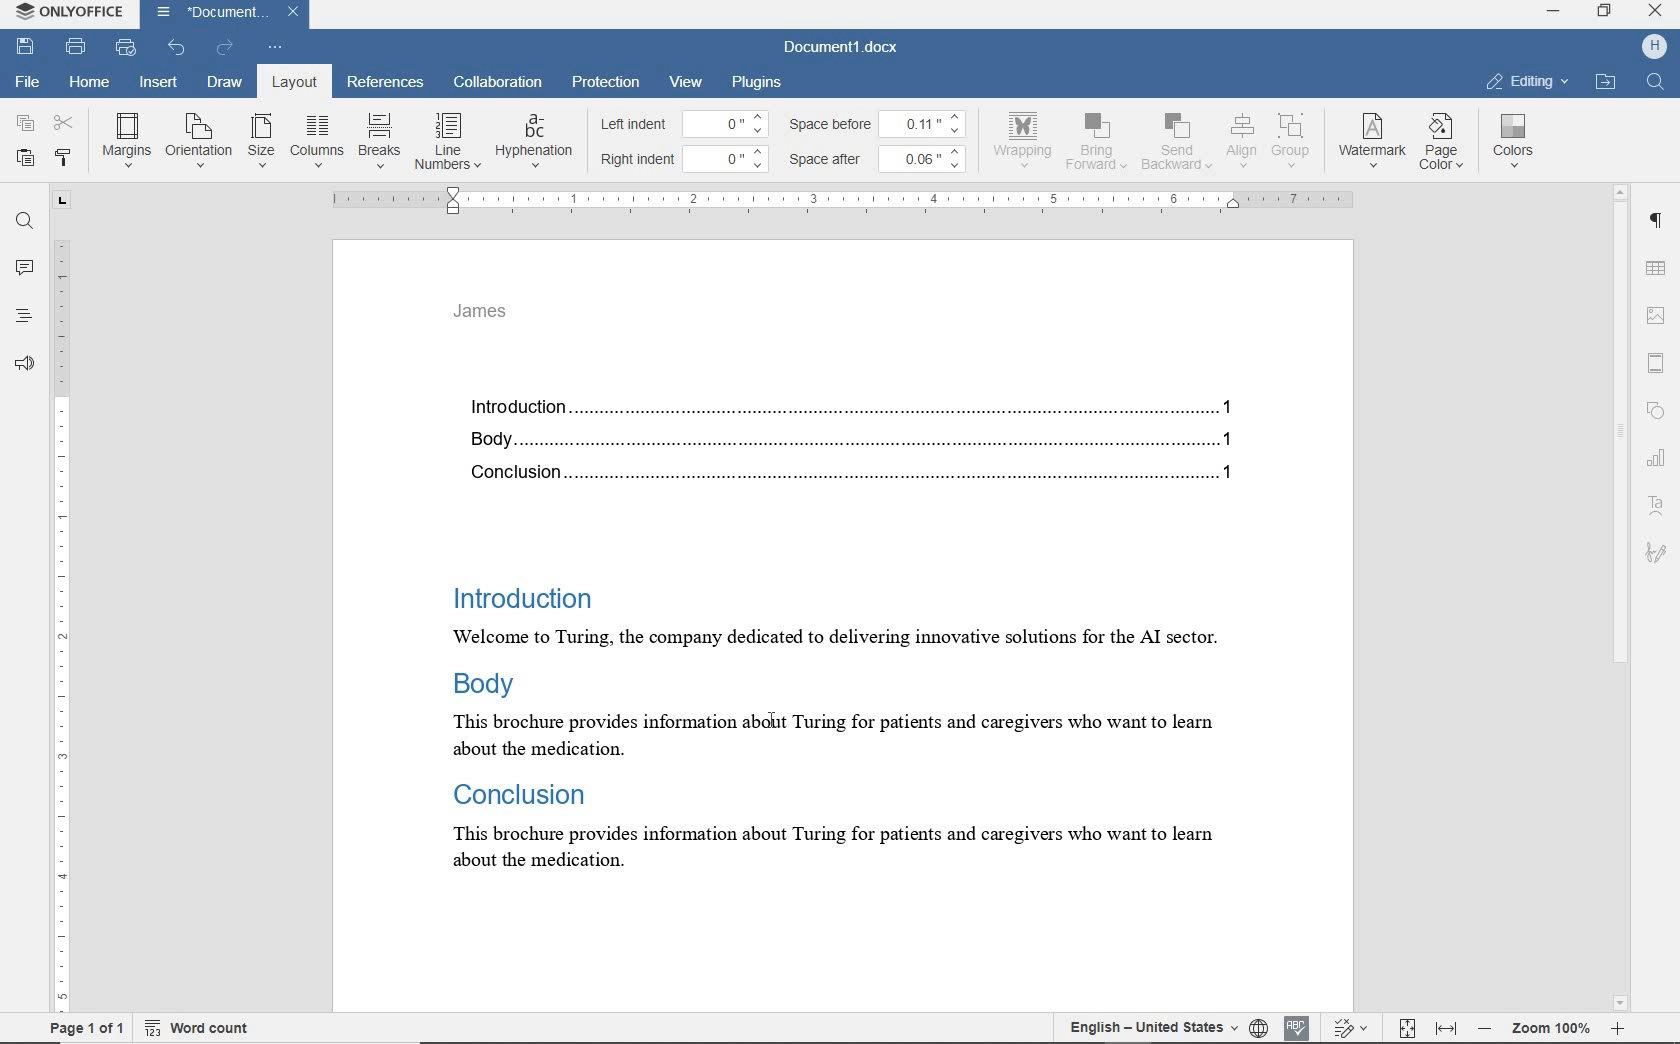  I want to click on cut, so click(65, 122).